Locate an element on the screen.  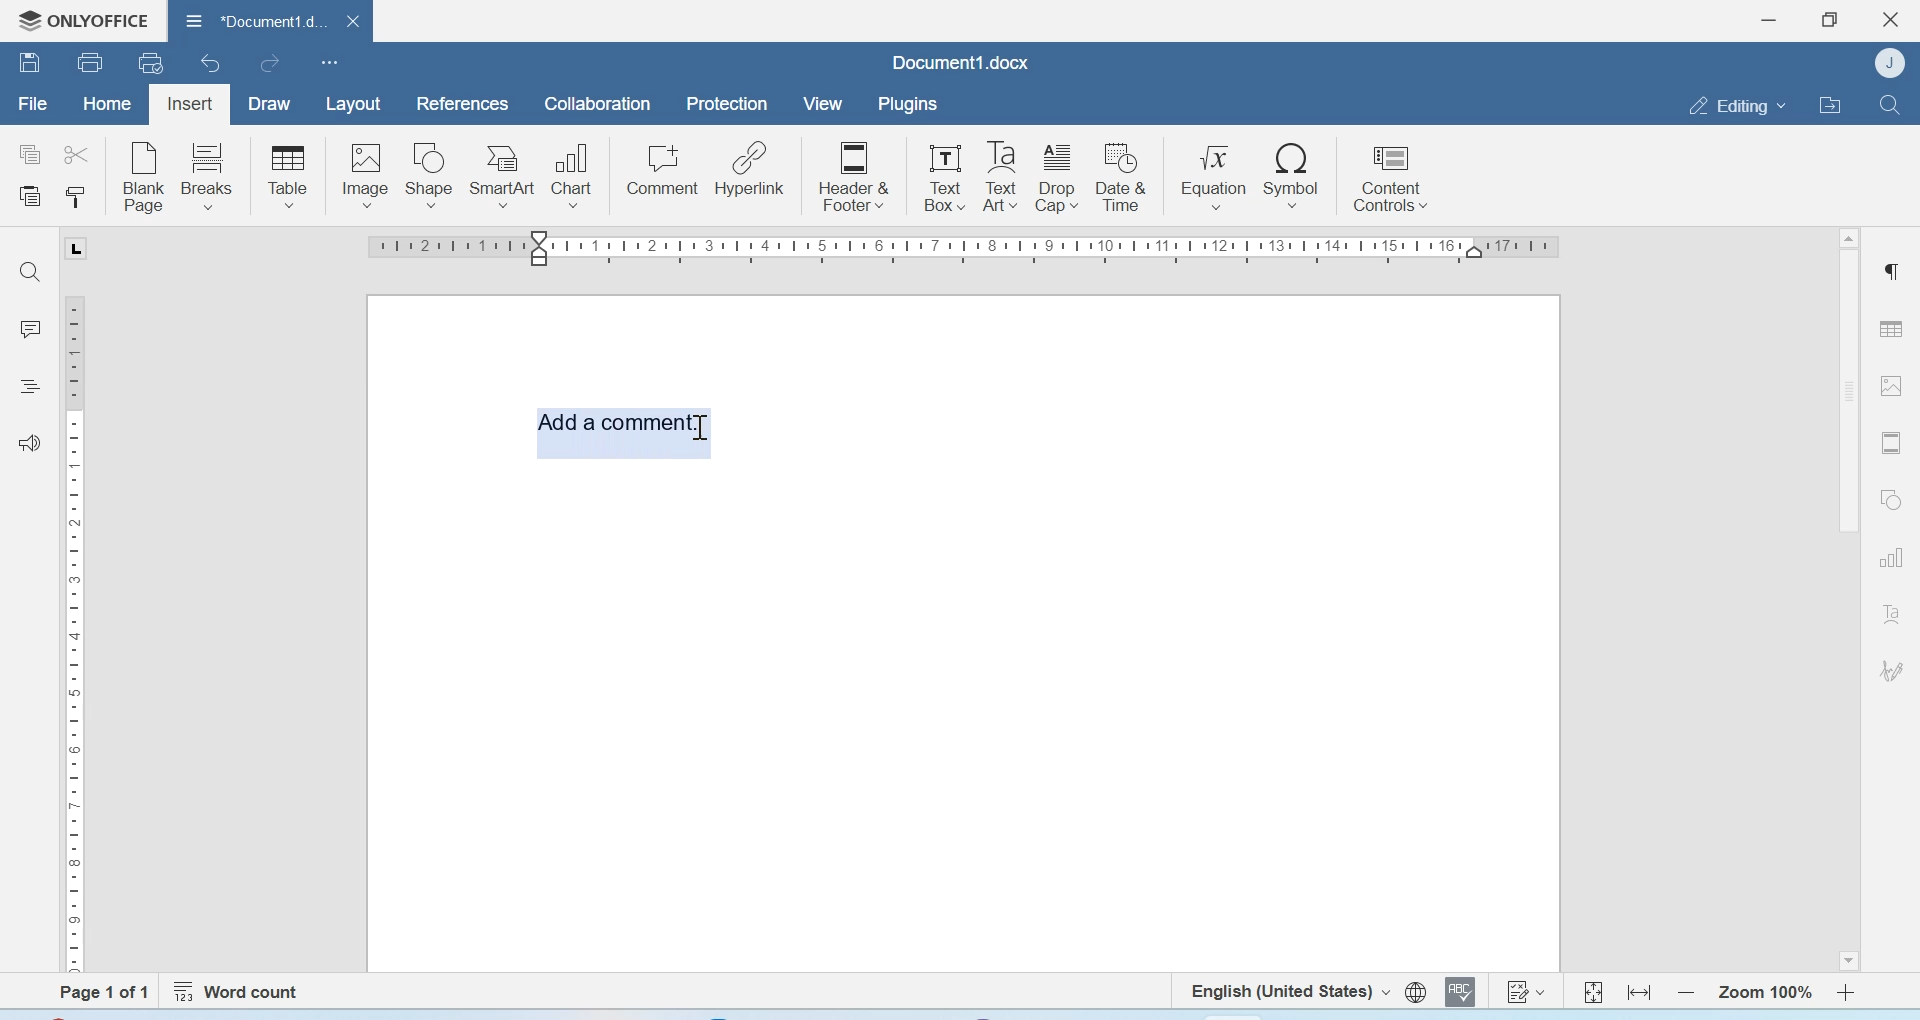
Text is located at coordinates (1892, 613).